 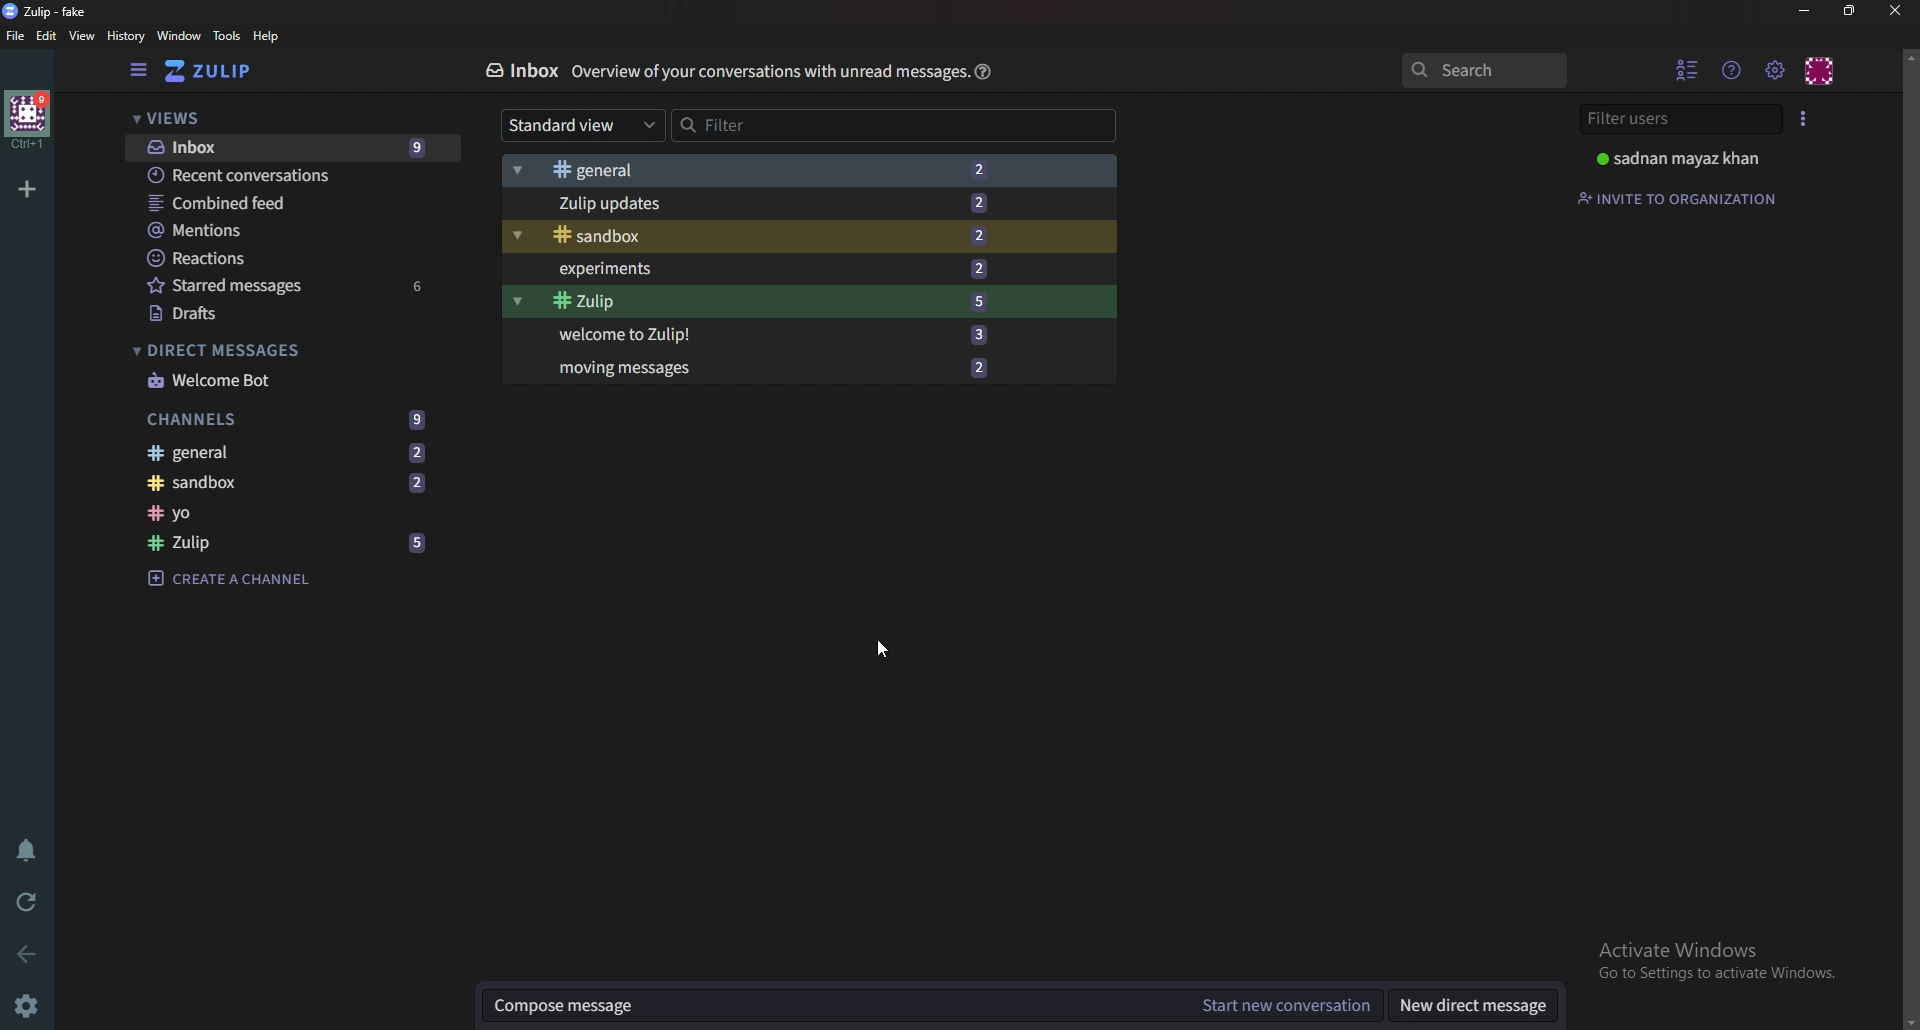 What do you see at coordinates (1776, 69) in the screenshot?
I see `main menu` at bounding box center [1776, 69].